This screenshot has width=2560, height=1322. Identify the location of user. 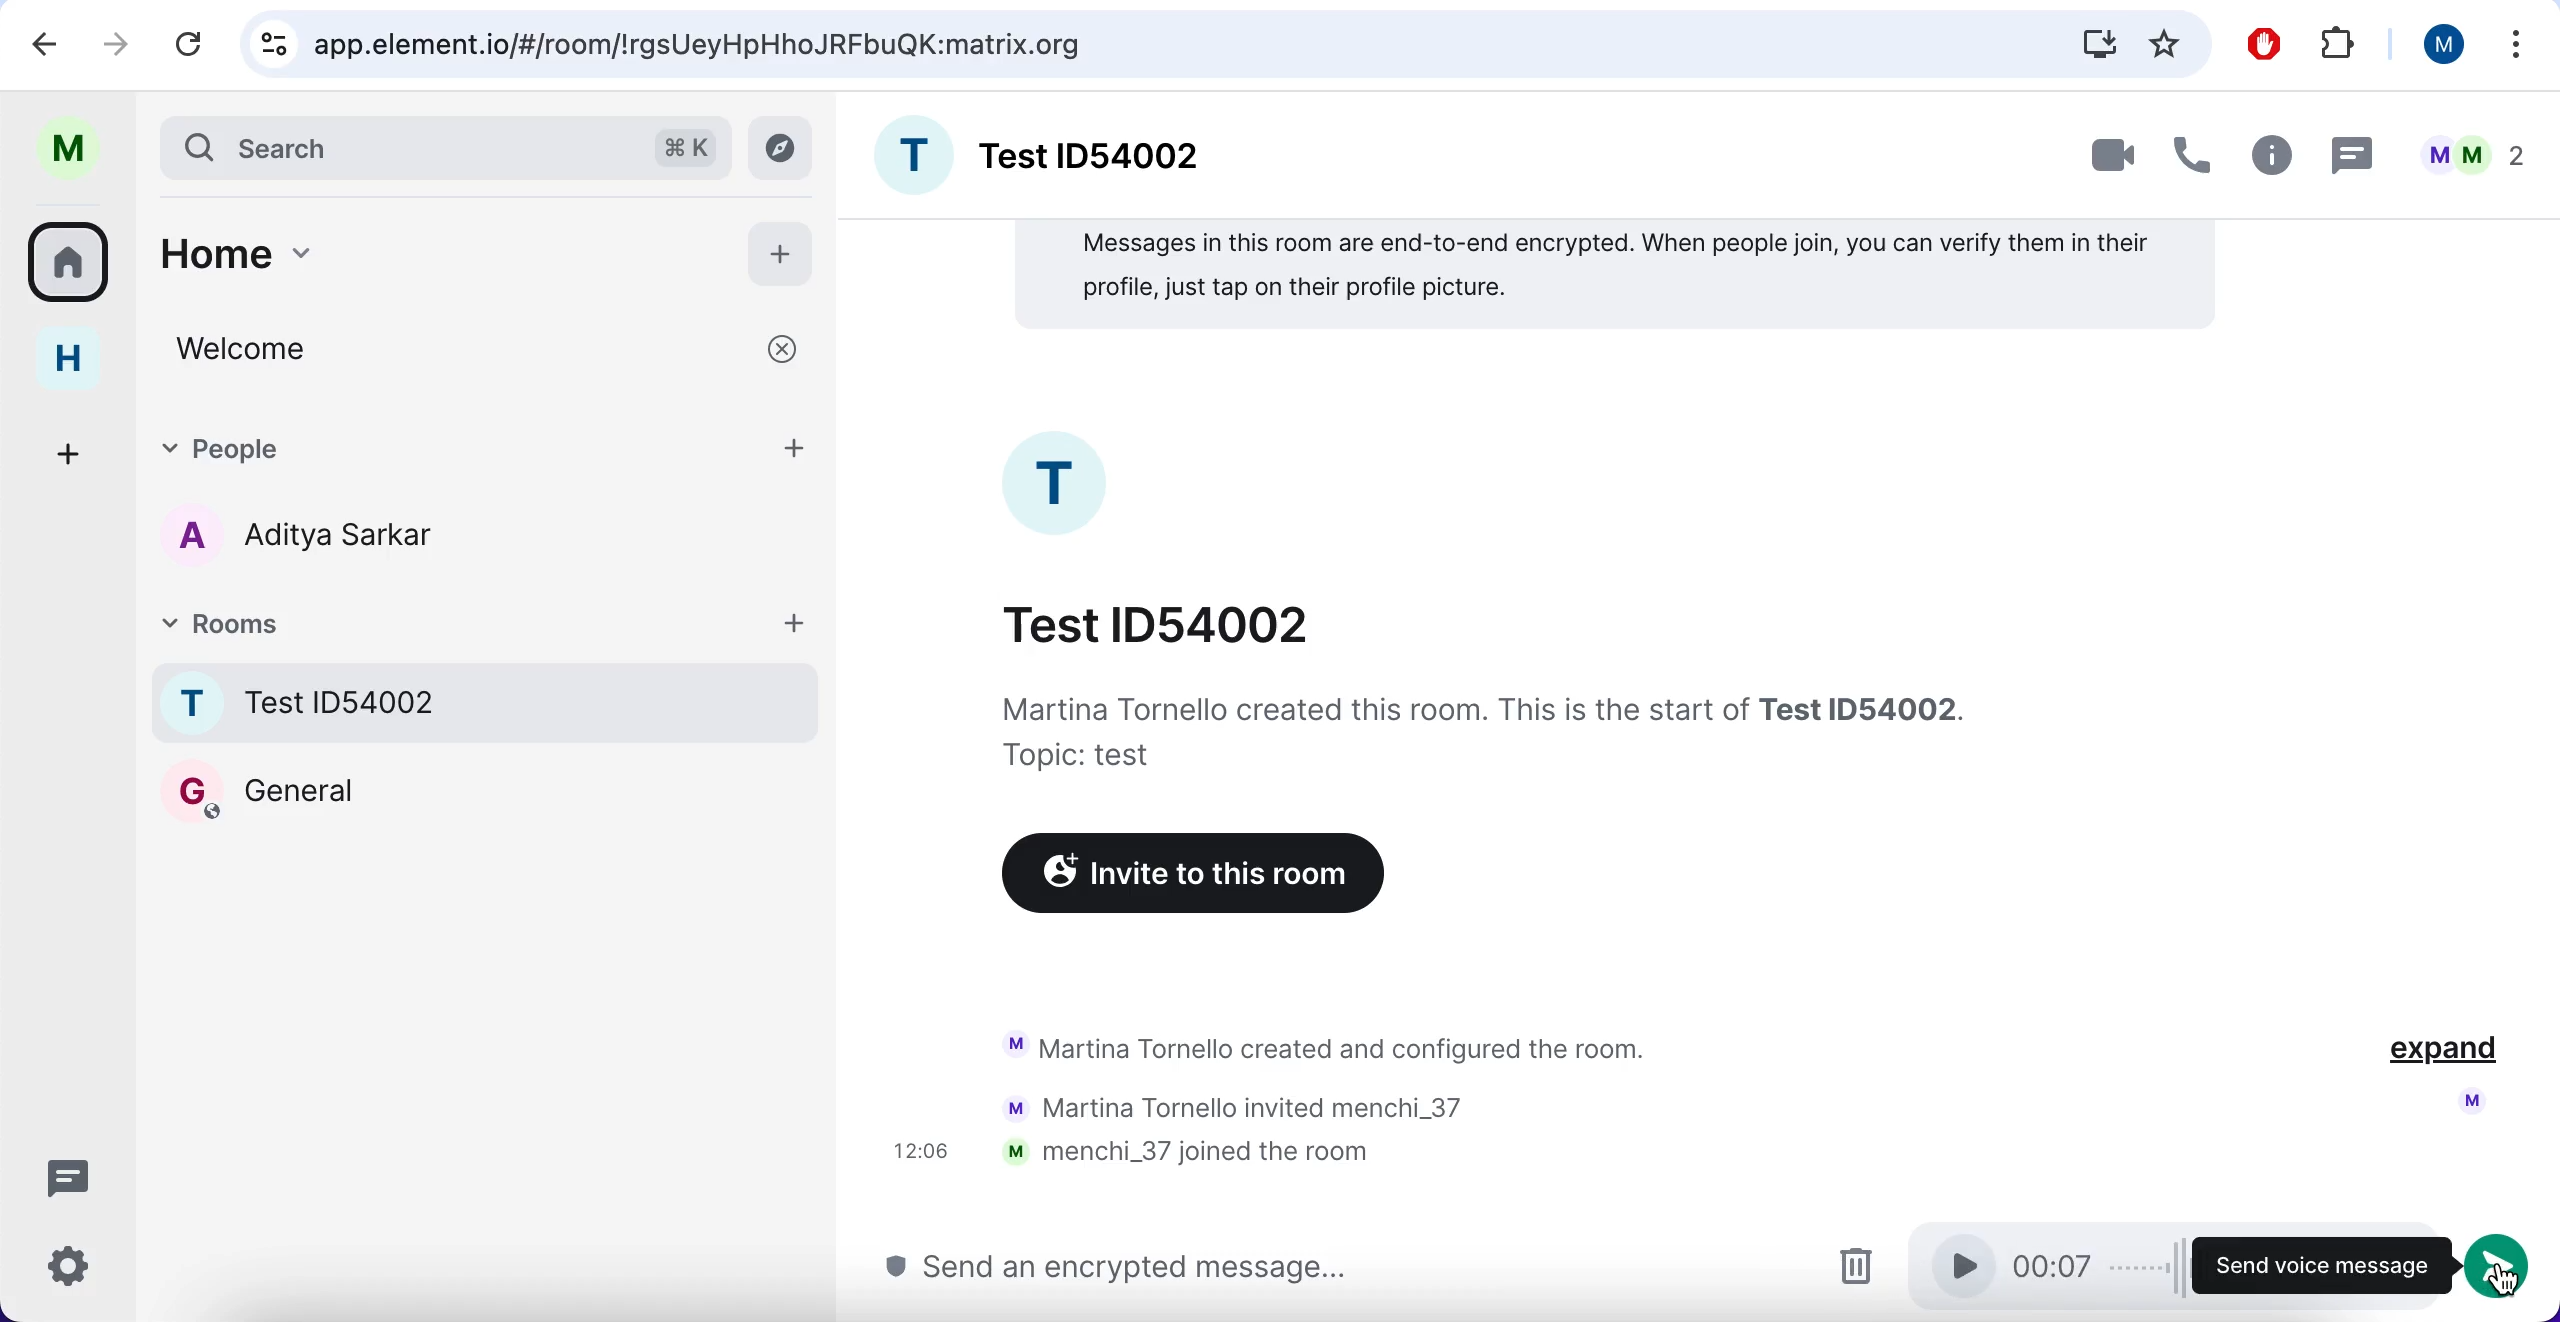
(2440, 45).